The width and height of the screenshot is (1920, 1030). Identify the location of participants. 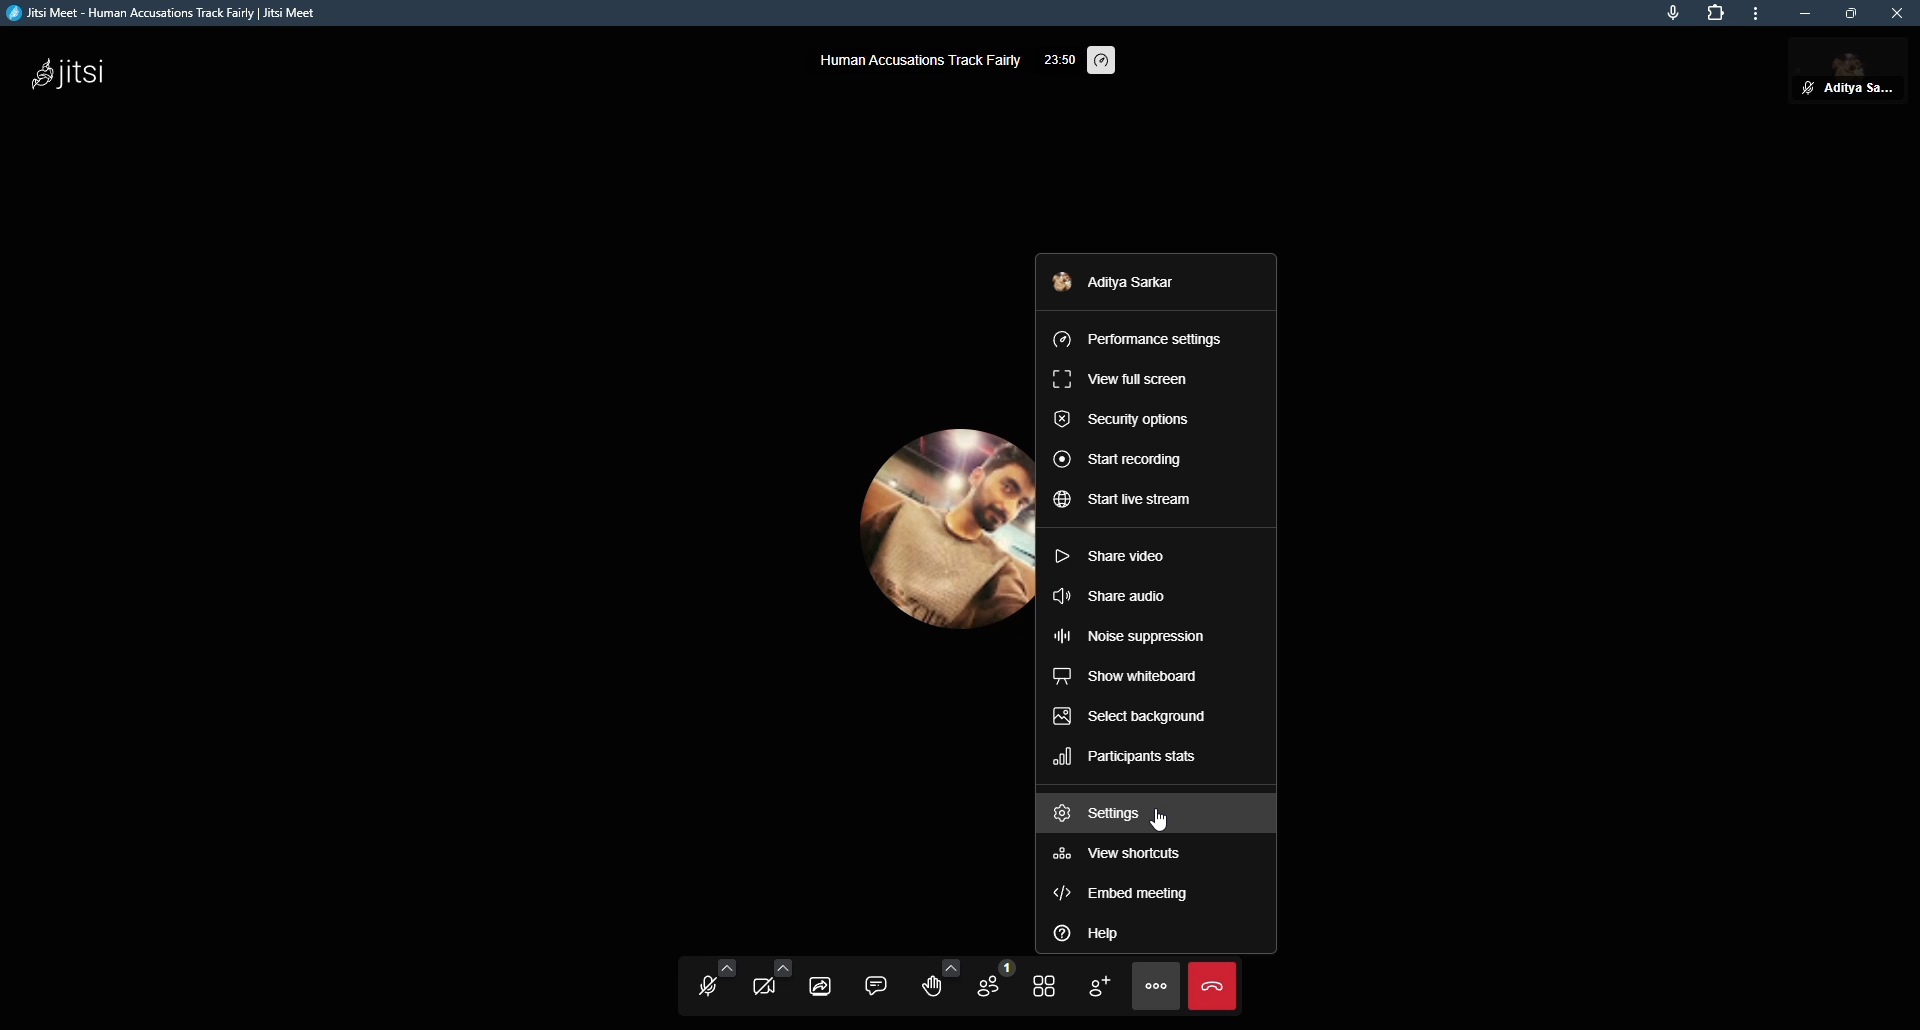
(987, 984).